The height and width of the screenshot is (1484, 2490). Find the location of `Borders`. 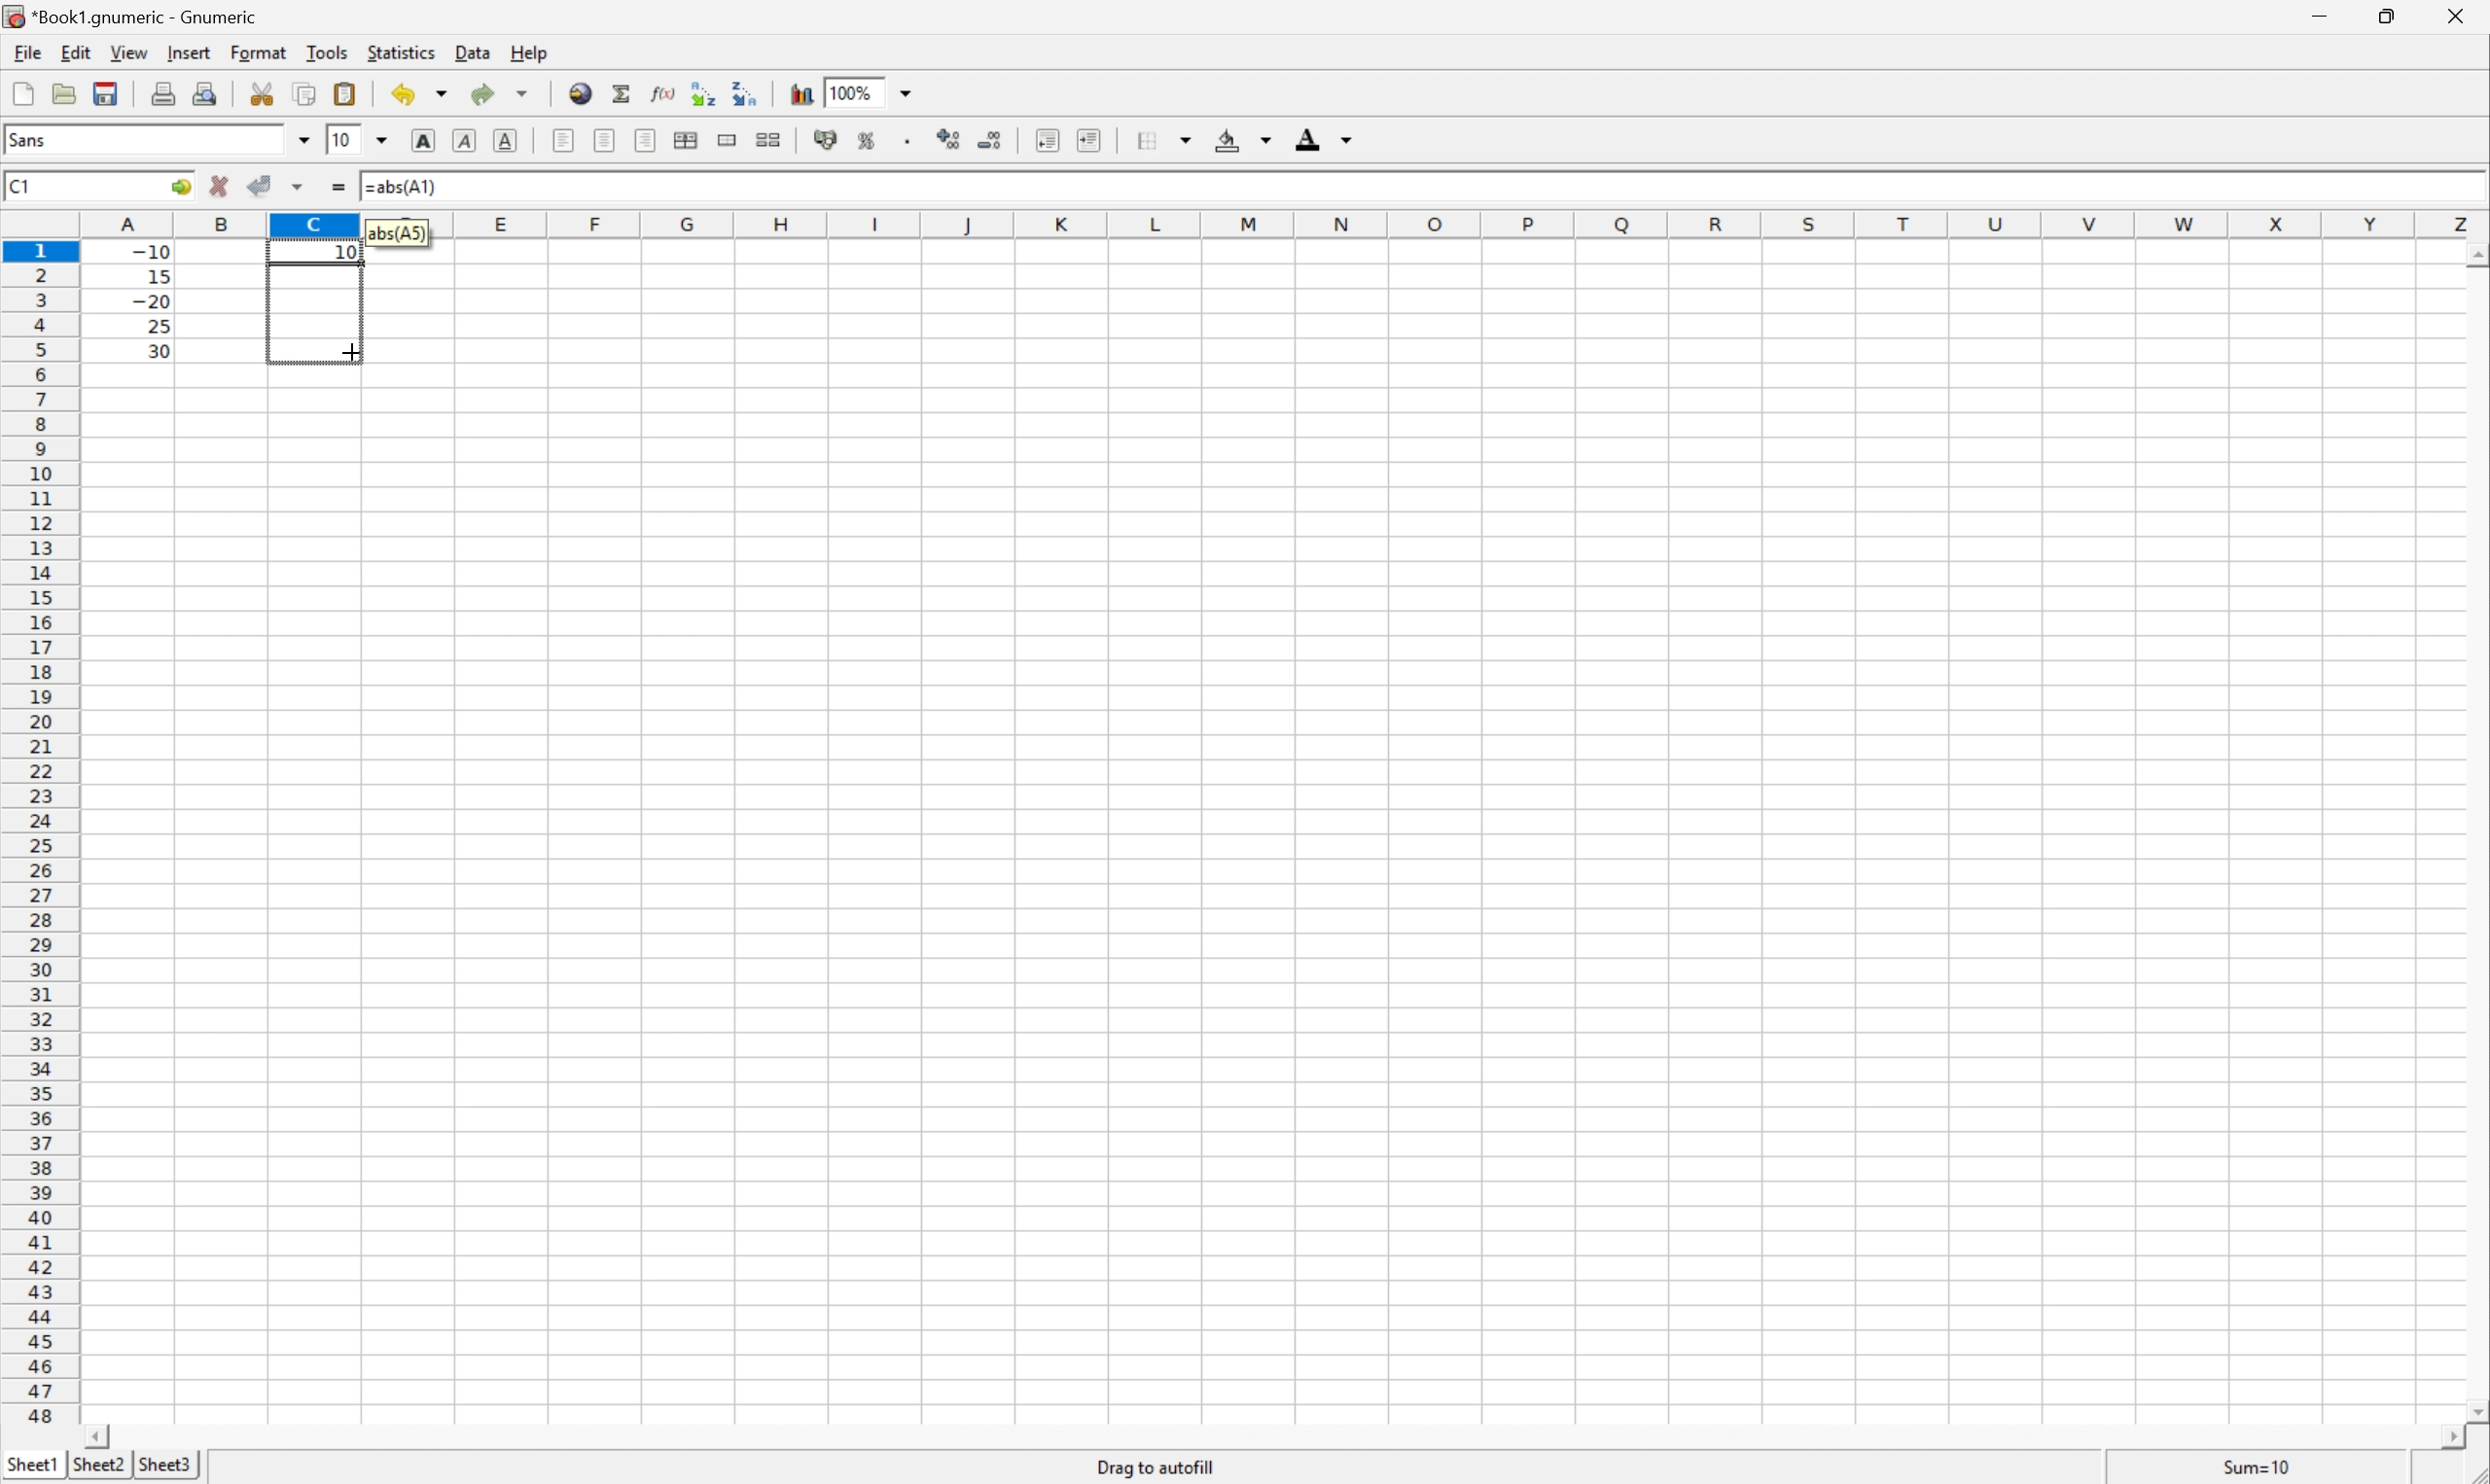

Borders is located at coordinates (1142, 139).